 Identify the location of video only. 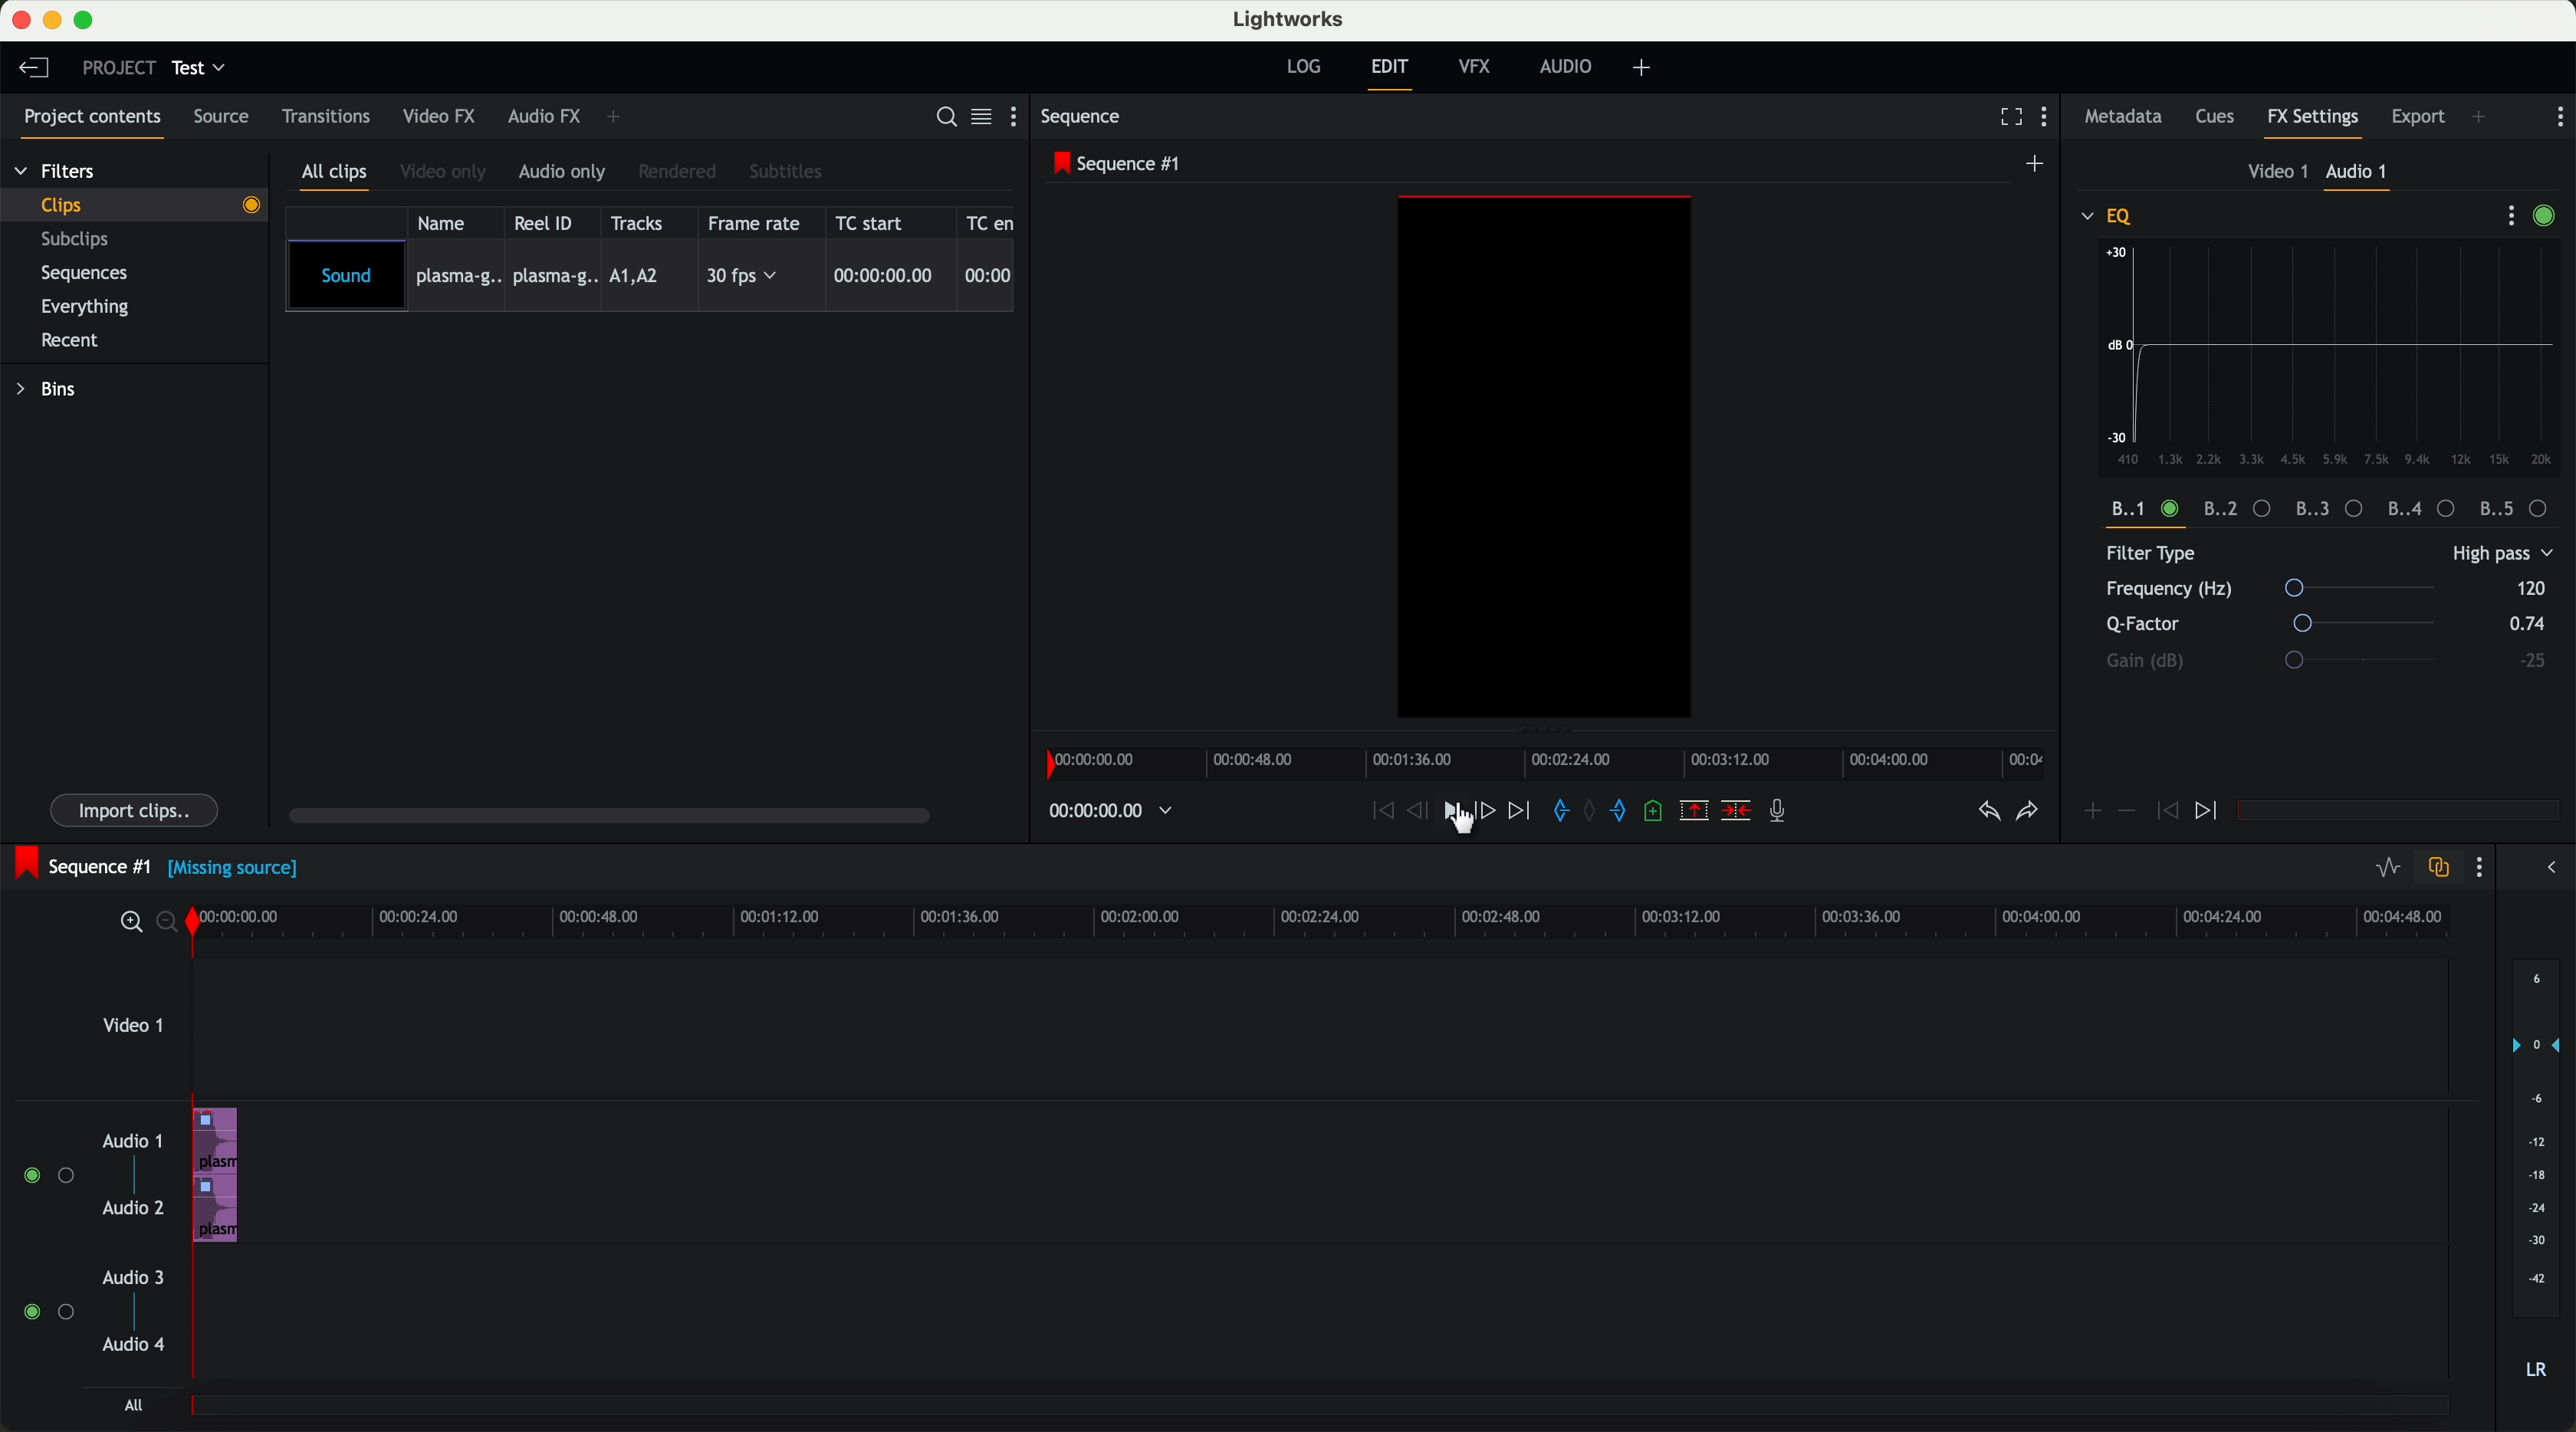
(447, 173).